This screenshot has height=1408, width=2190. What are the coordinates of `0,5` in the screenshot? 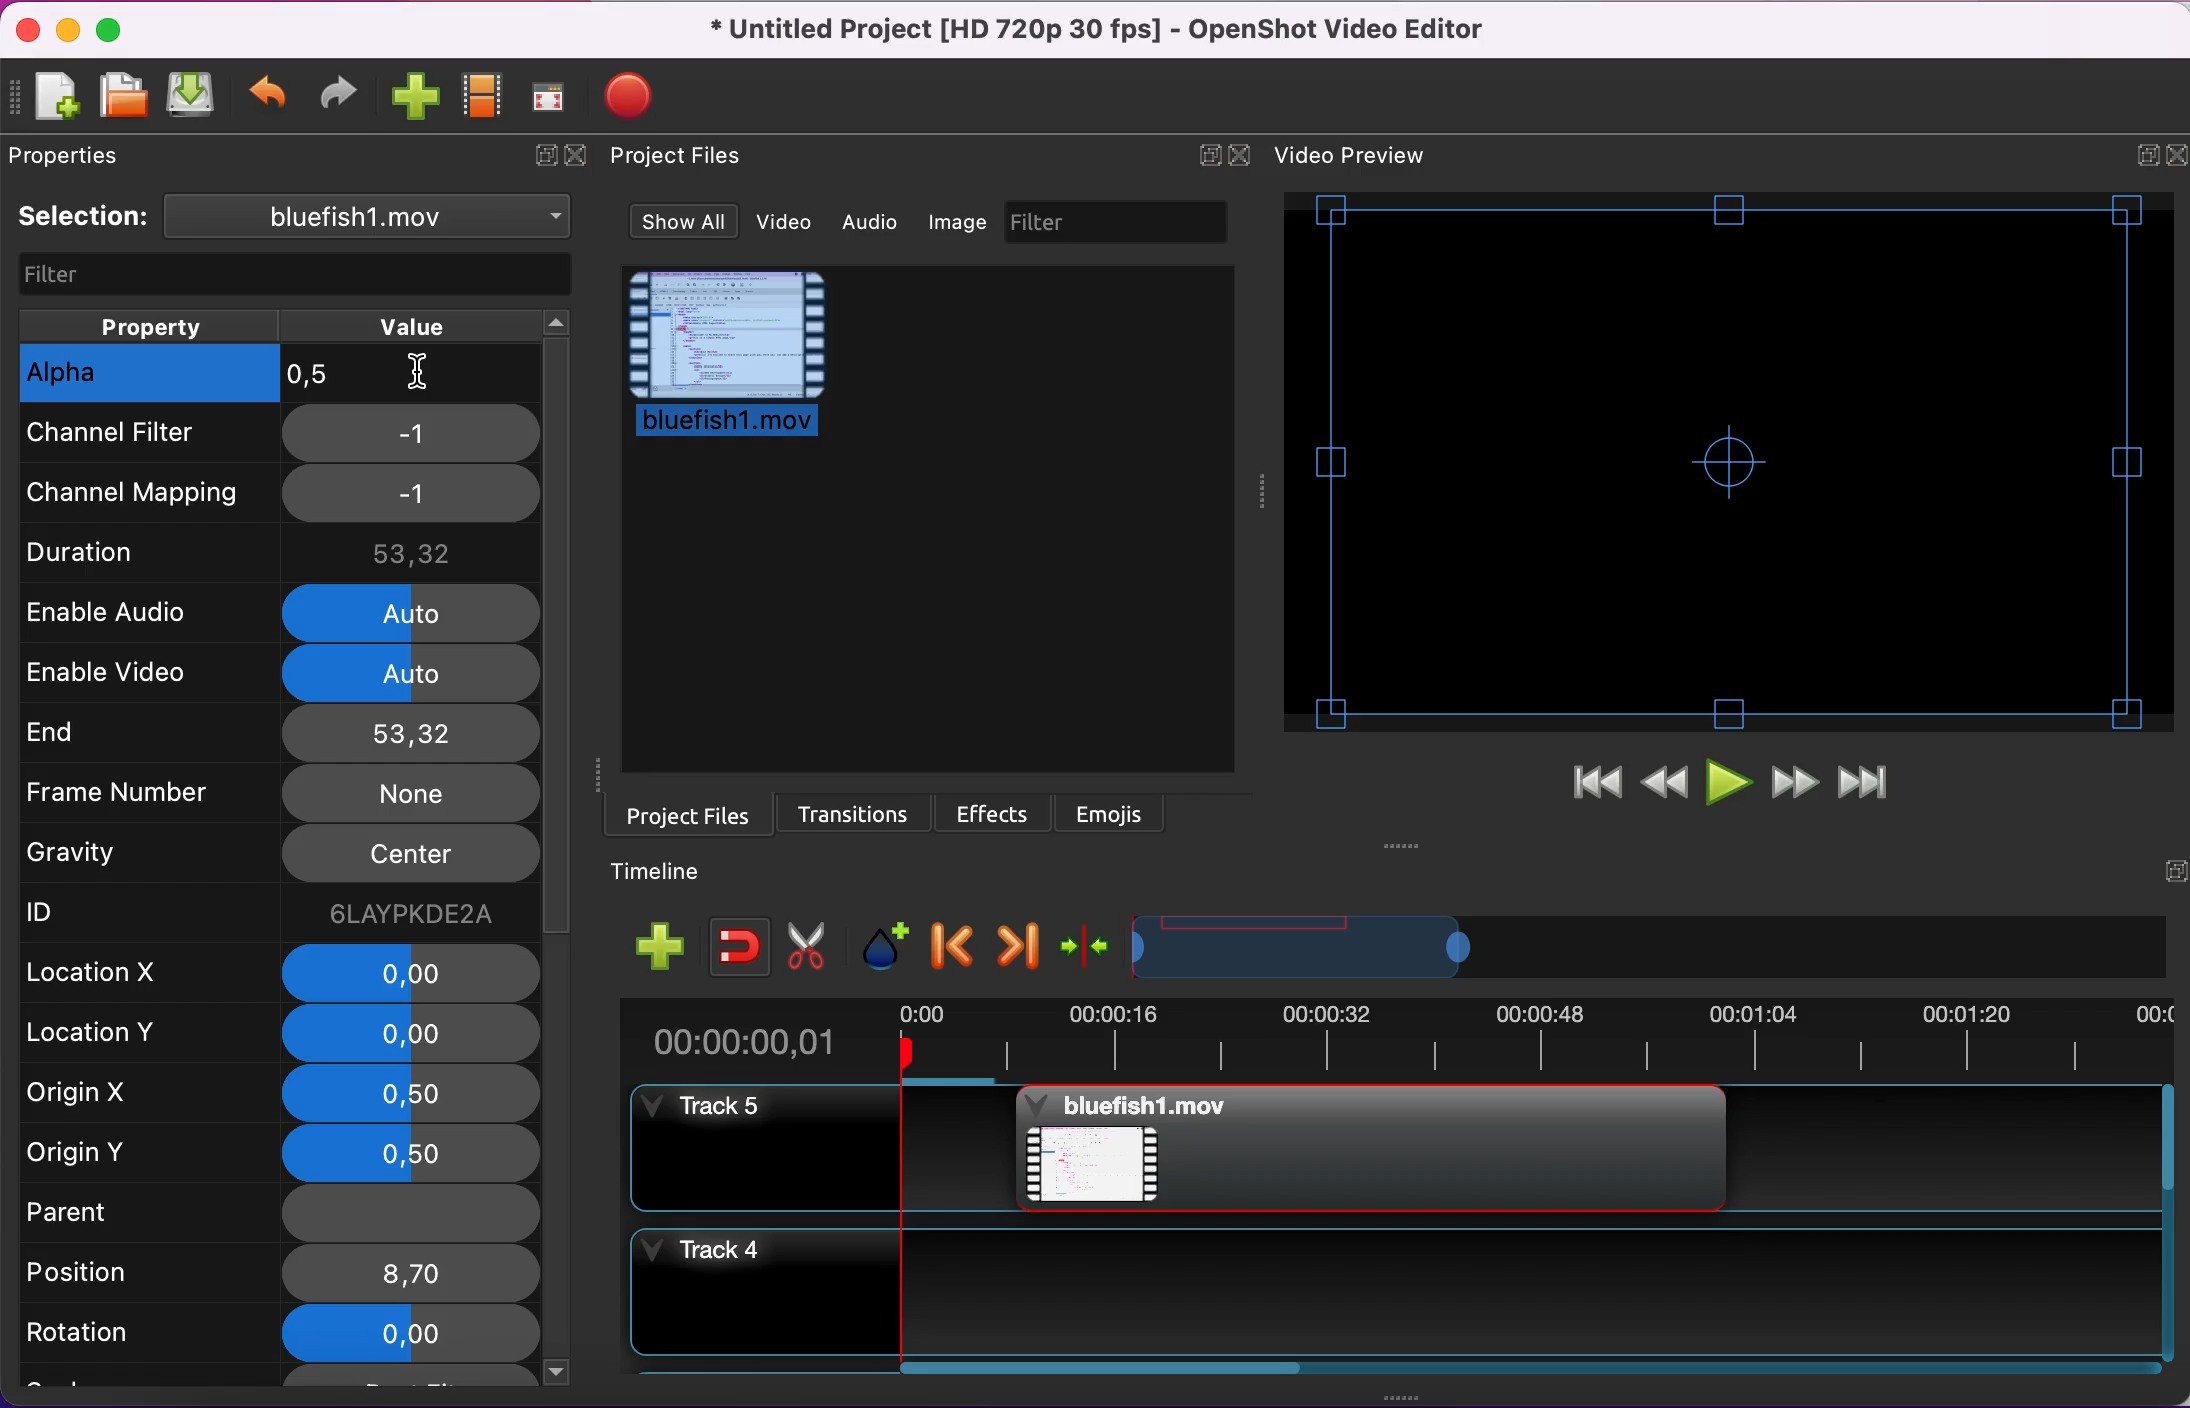 It's located at (402, 1093).